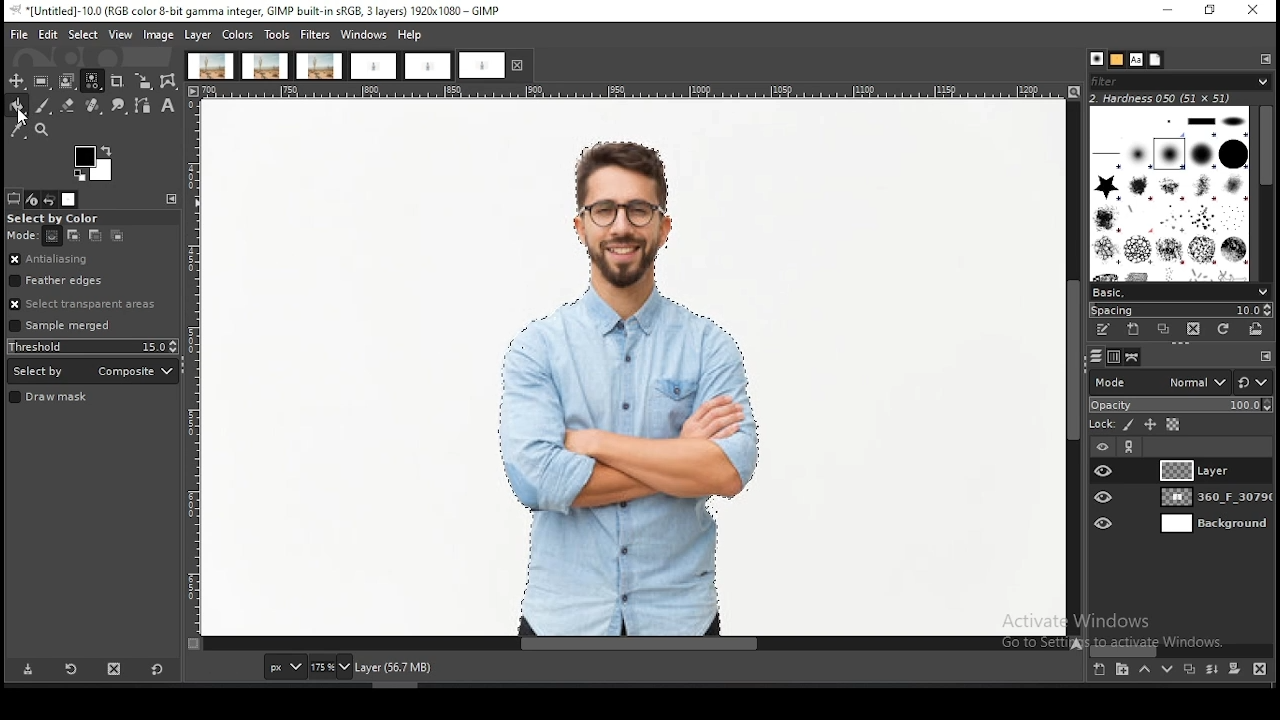 This screenshot has width=1280, height=720. I want to click on create a new layer group, so click(1121, 668).